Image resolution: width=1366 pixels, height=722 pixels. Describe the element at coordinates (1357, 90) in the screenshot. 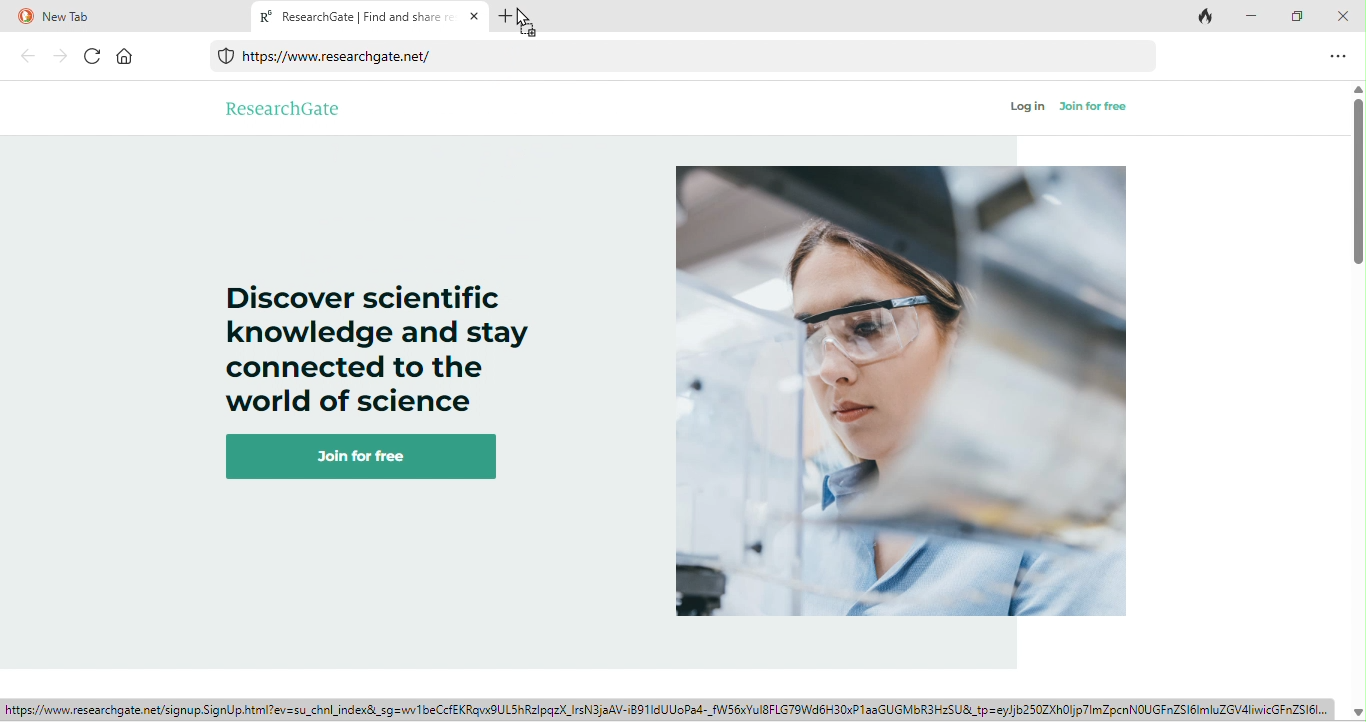

I see `Scroll up` at that location.